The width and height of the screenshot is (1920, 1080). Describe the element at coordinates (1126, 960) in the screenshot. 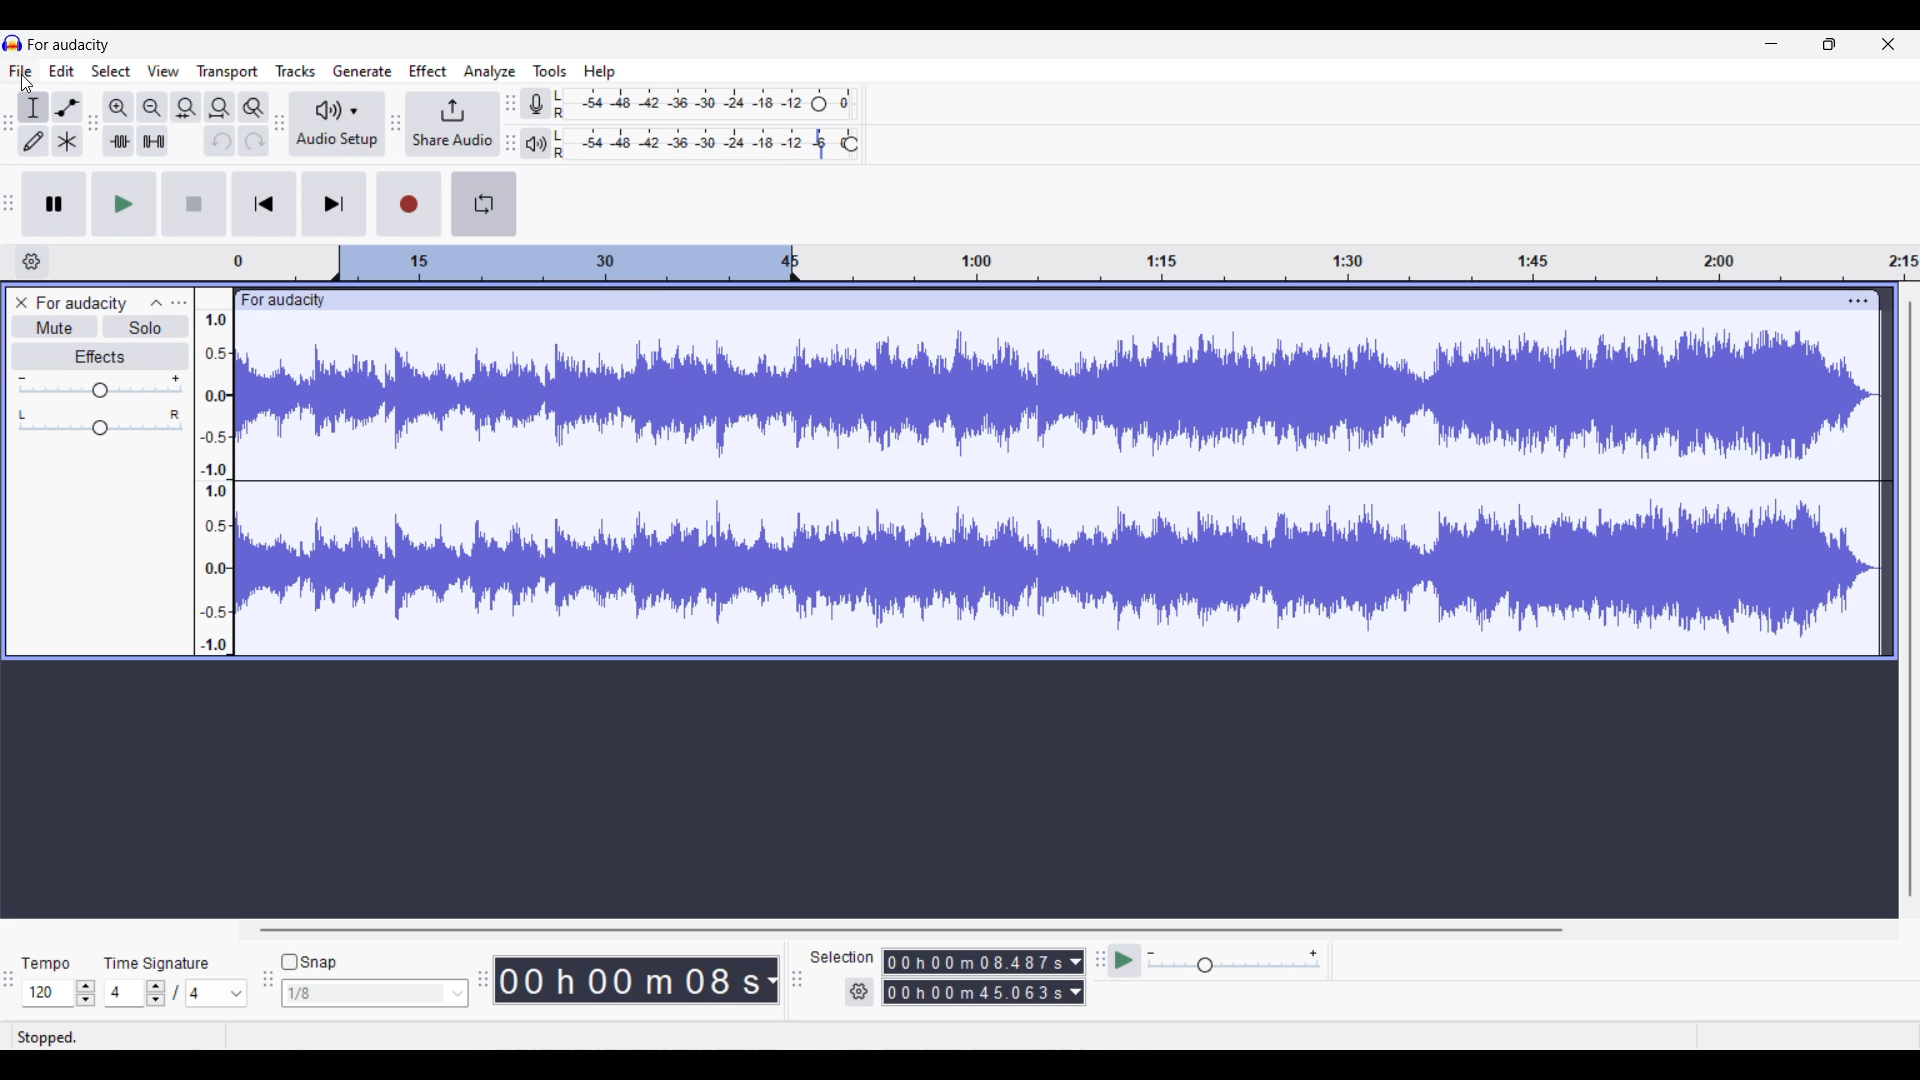

I see `Play at speed/Play at speed once` at that location.